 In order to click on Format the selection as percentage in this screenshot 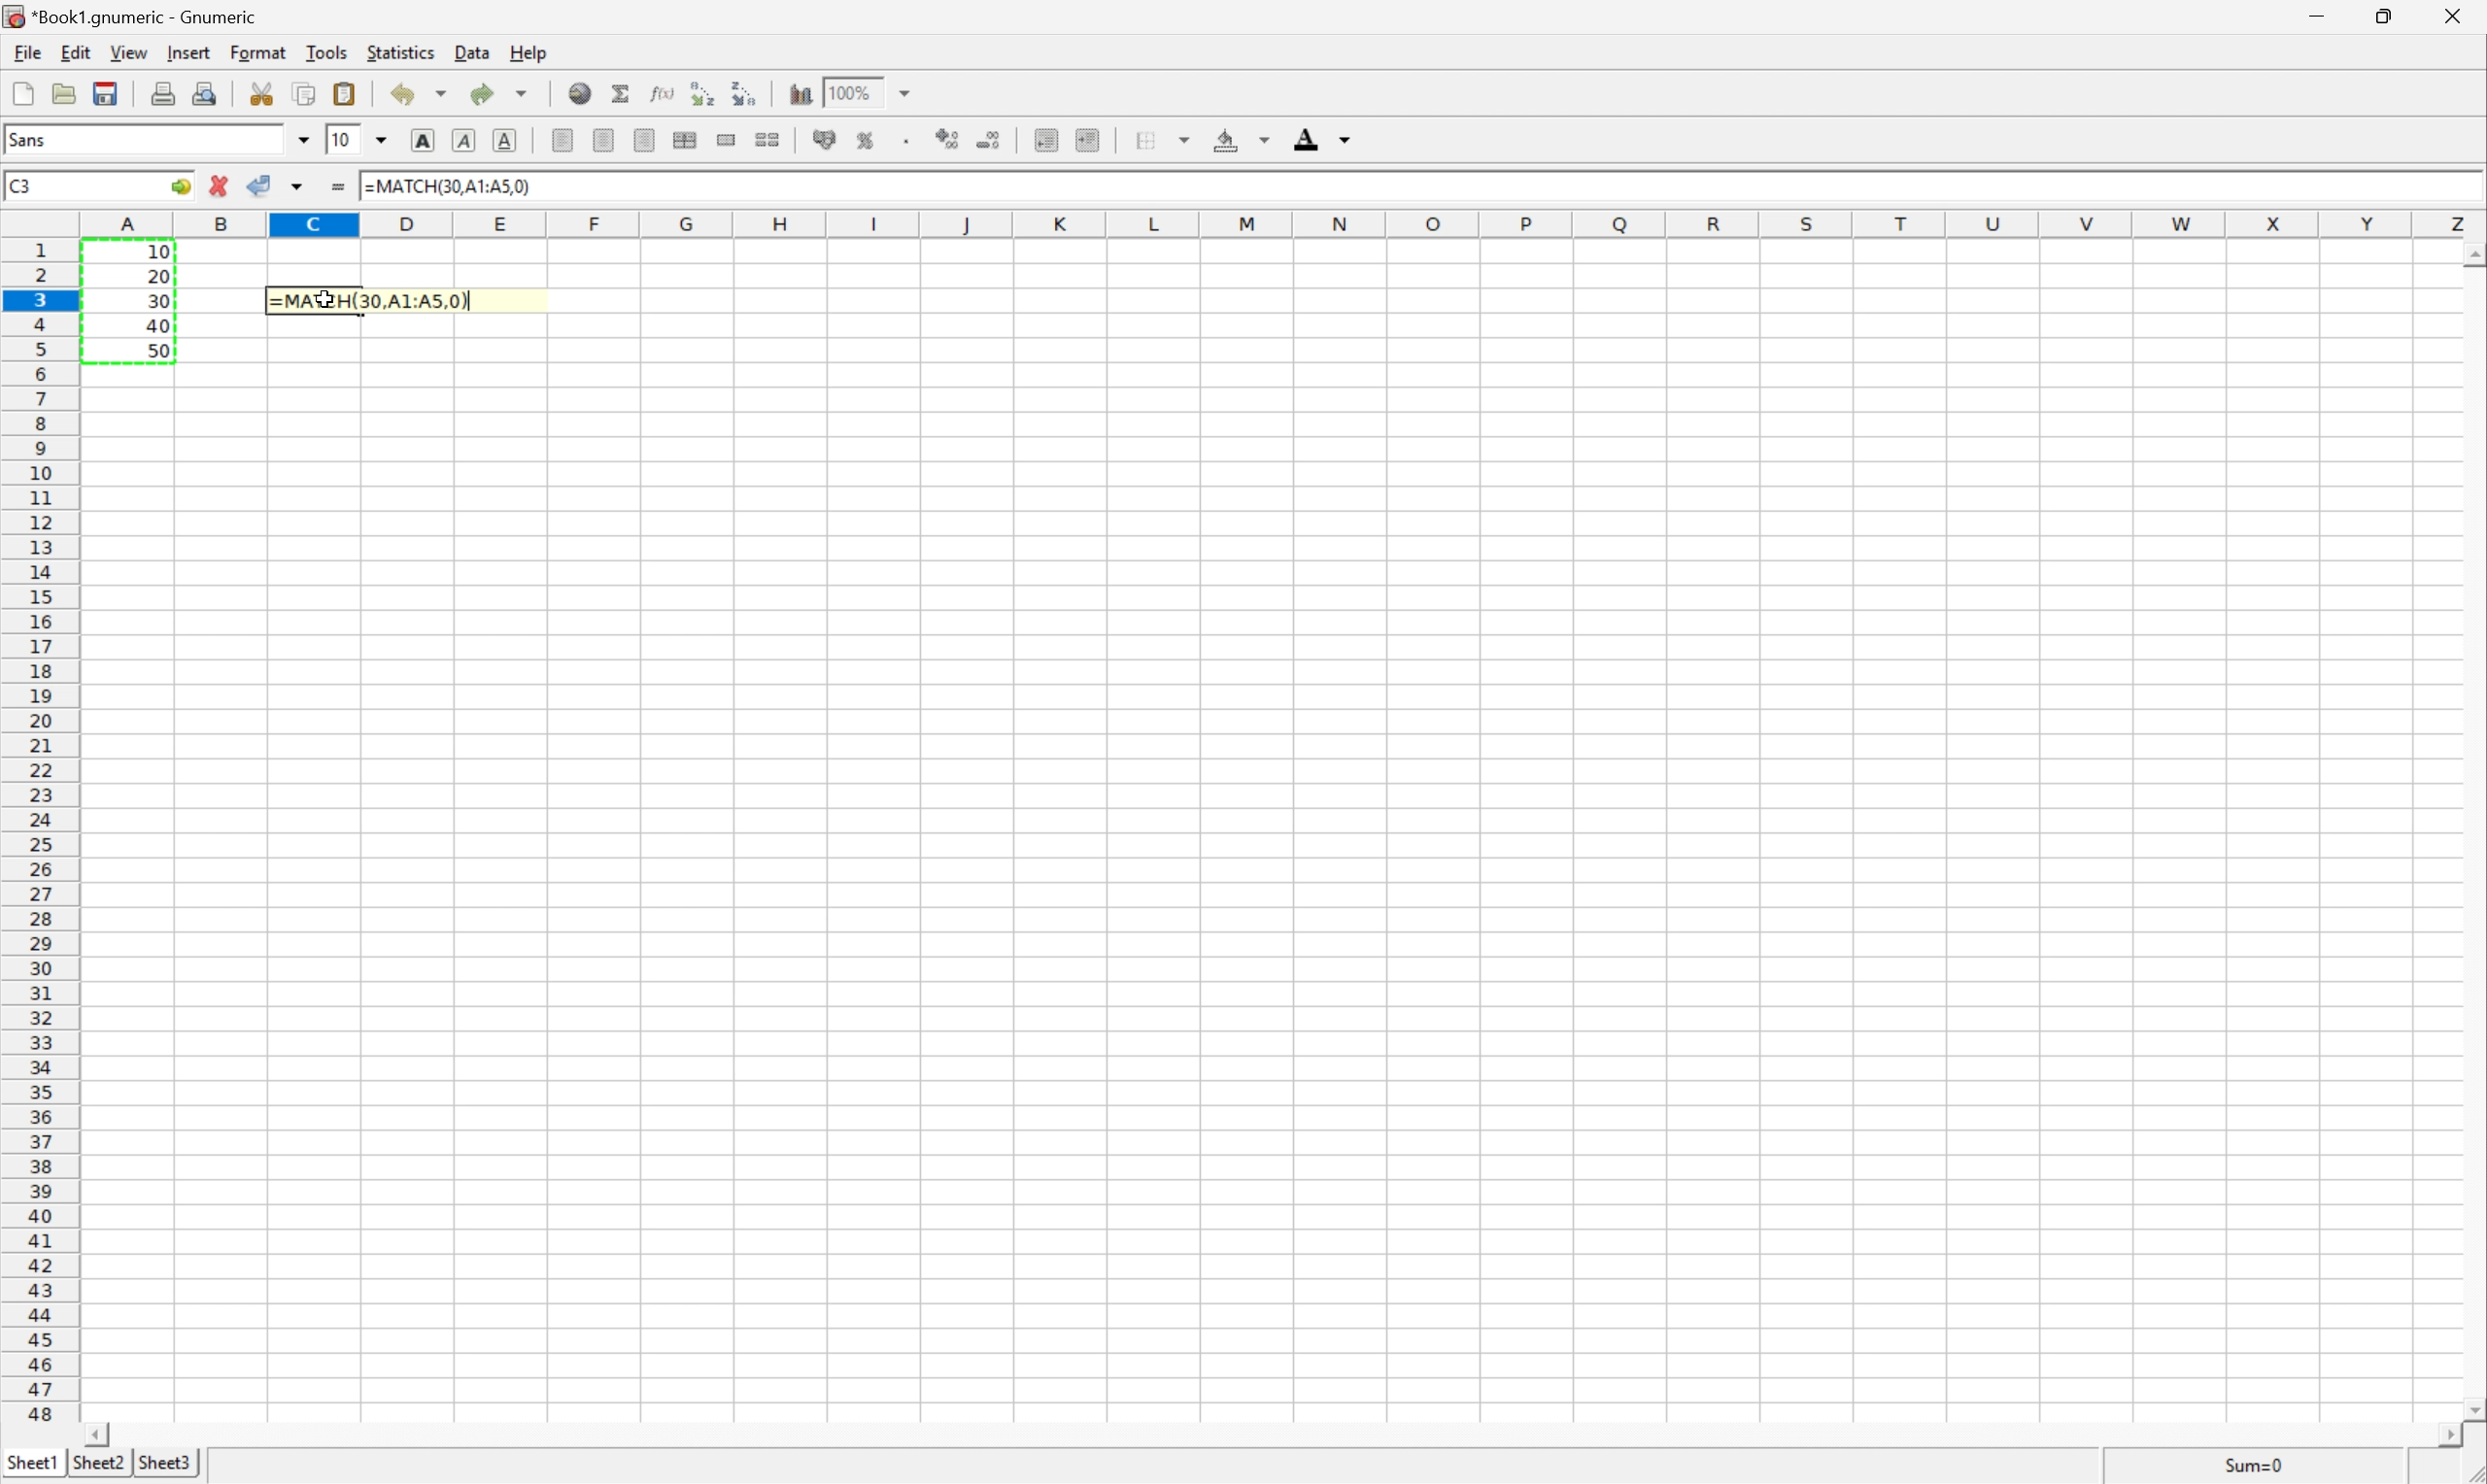, I will do `click(866, 136)`.